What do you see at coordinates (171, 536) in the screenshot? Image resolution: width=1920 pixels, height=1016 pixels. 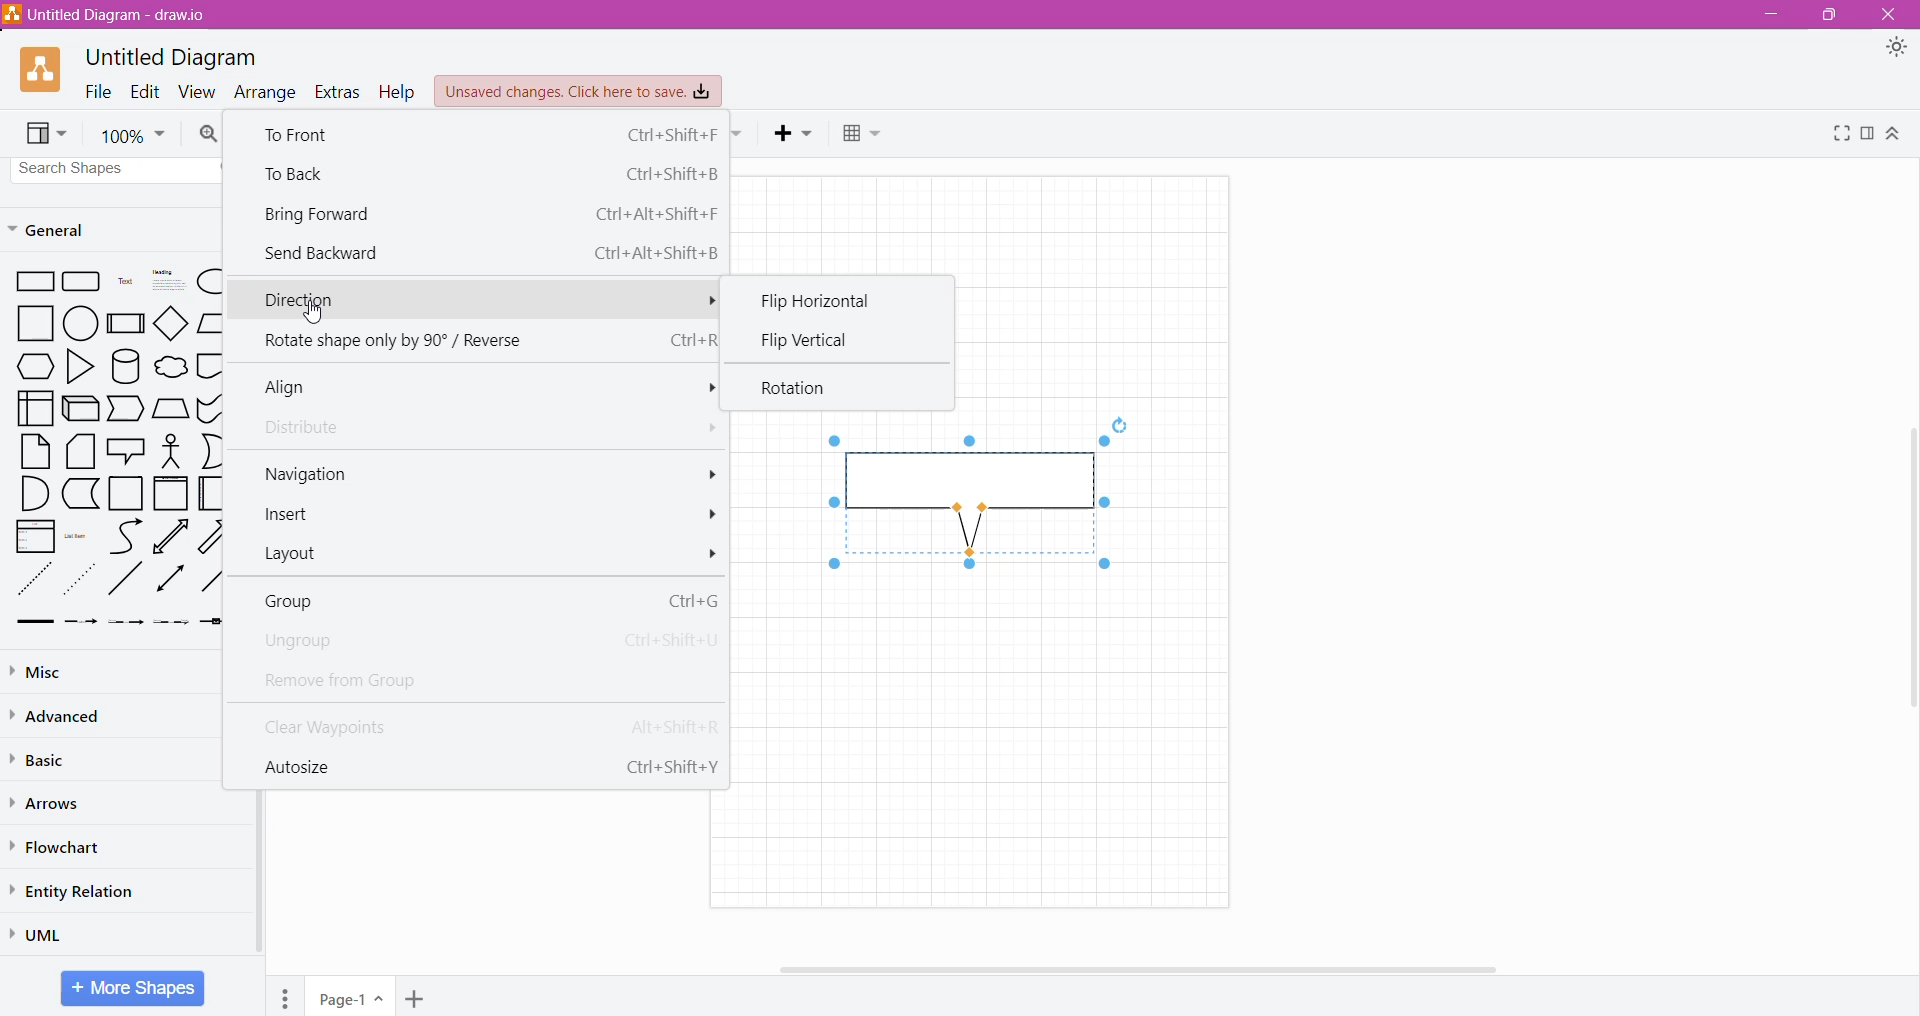 I see `Upward Arrow` at bounding box center [171, 536].